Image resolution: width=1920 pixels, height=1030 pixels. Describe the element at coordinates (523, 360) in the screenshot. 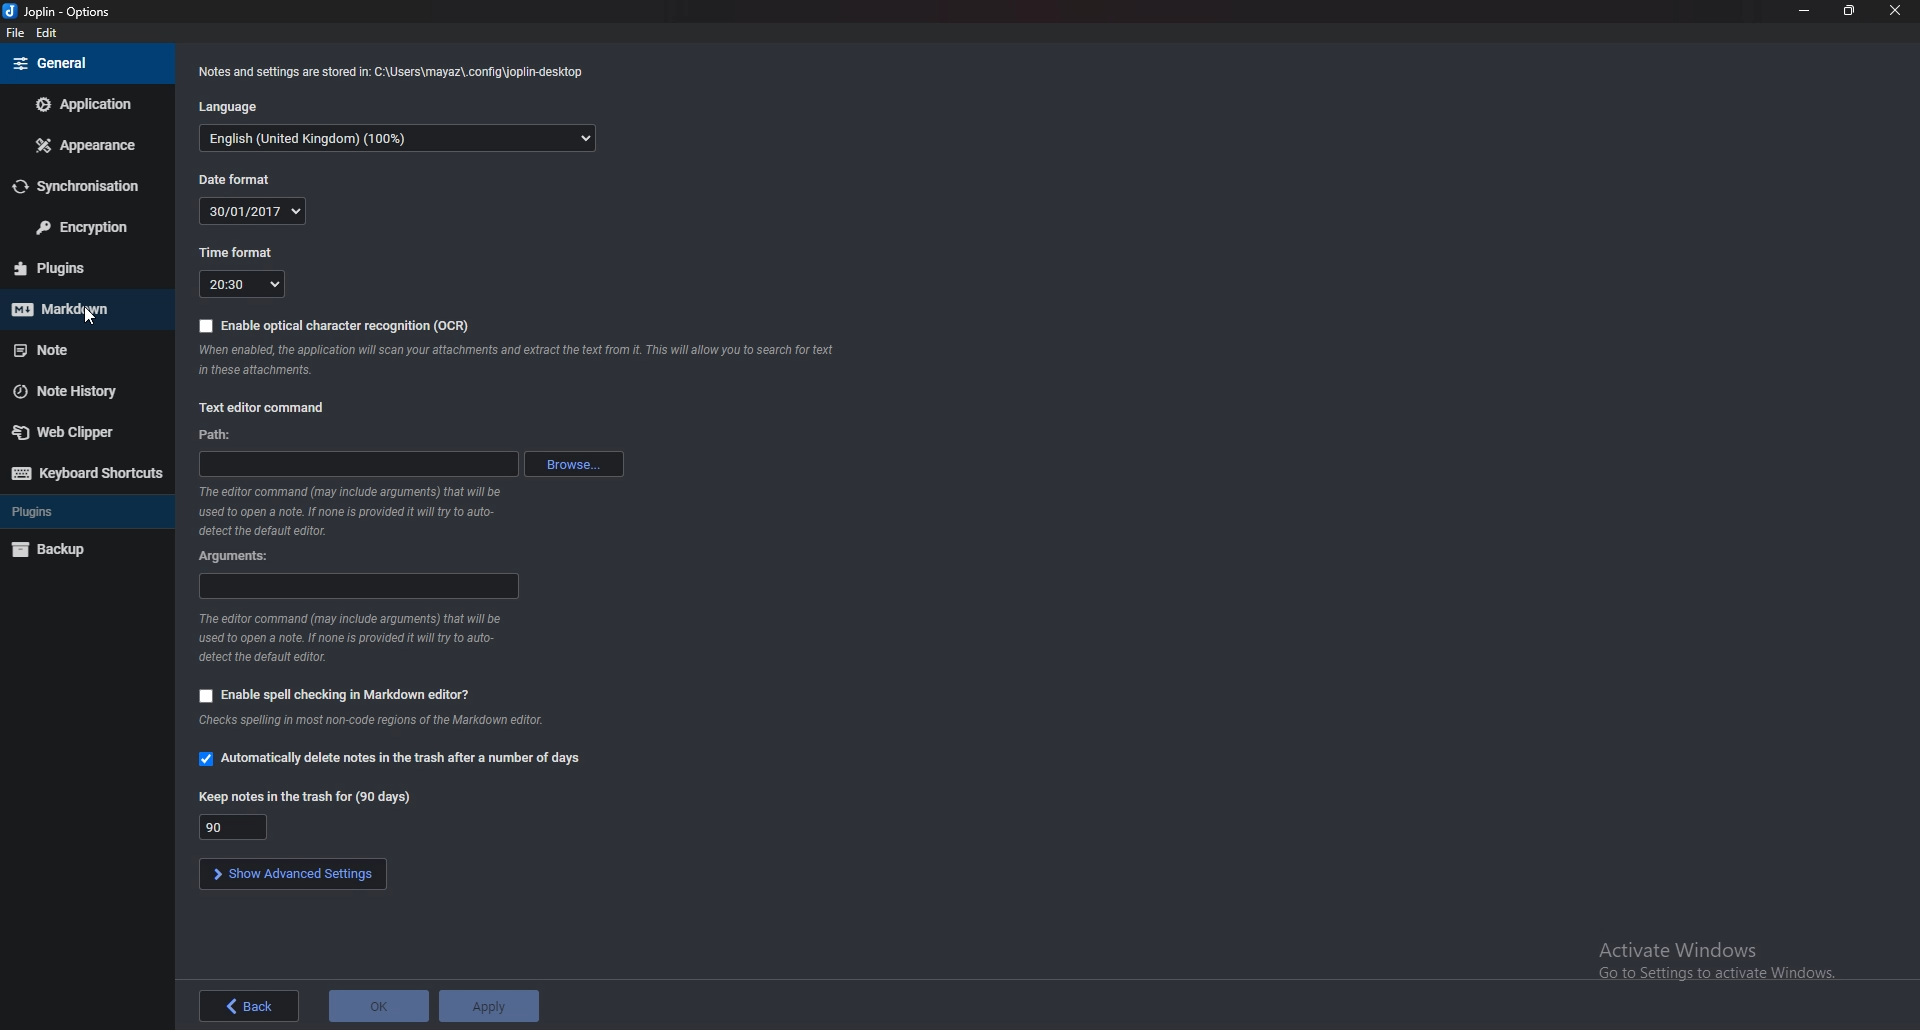

I see `Info` at that location.